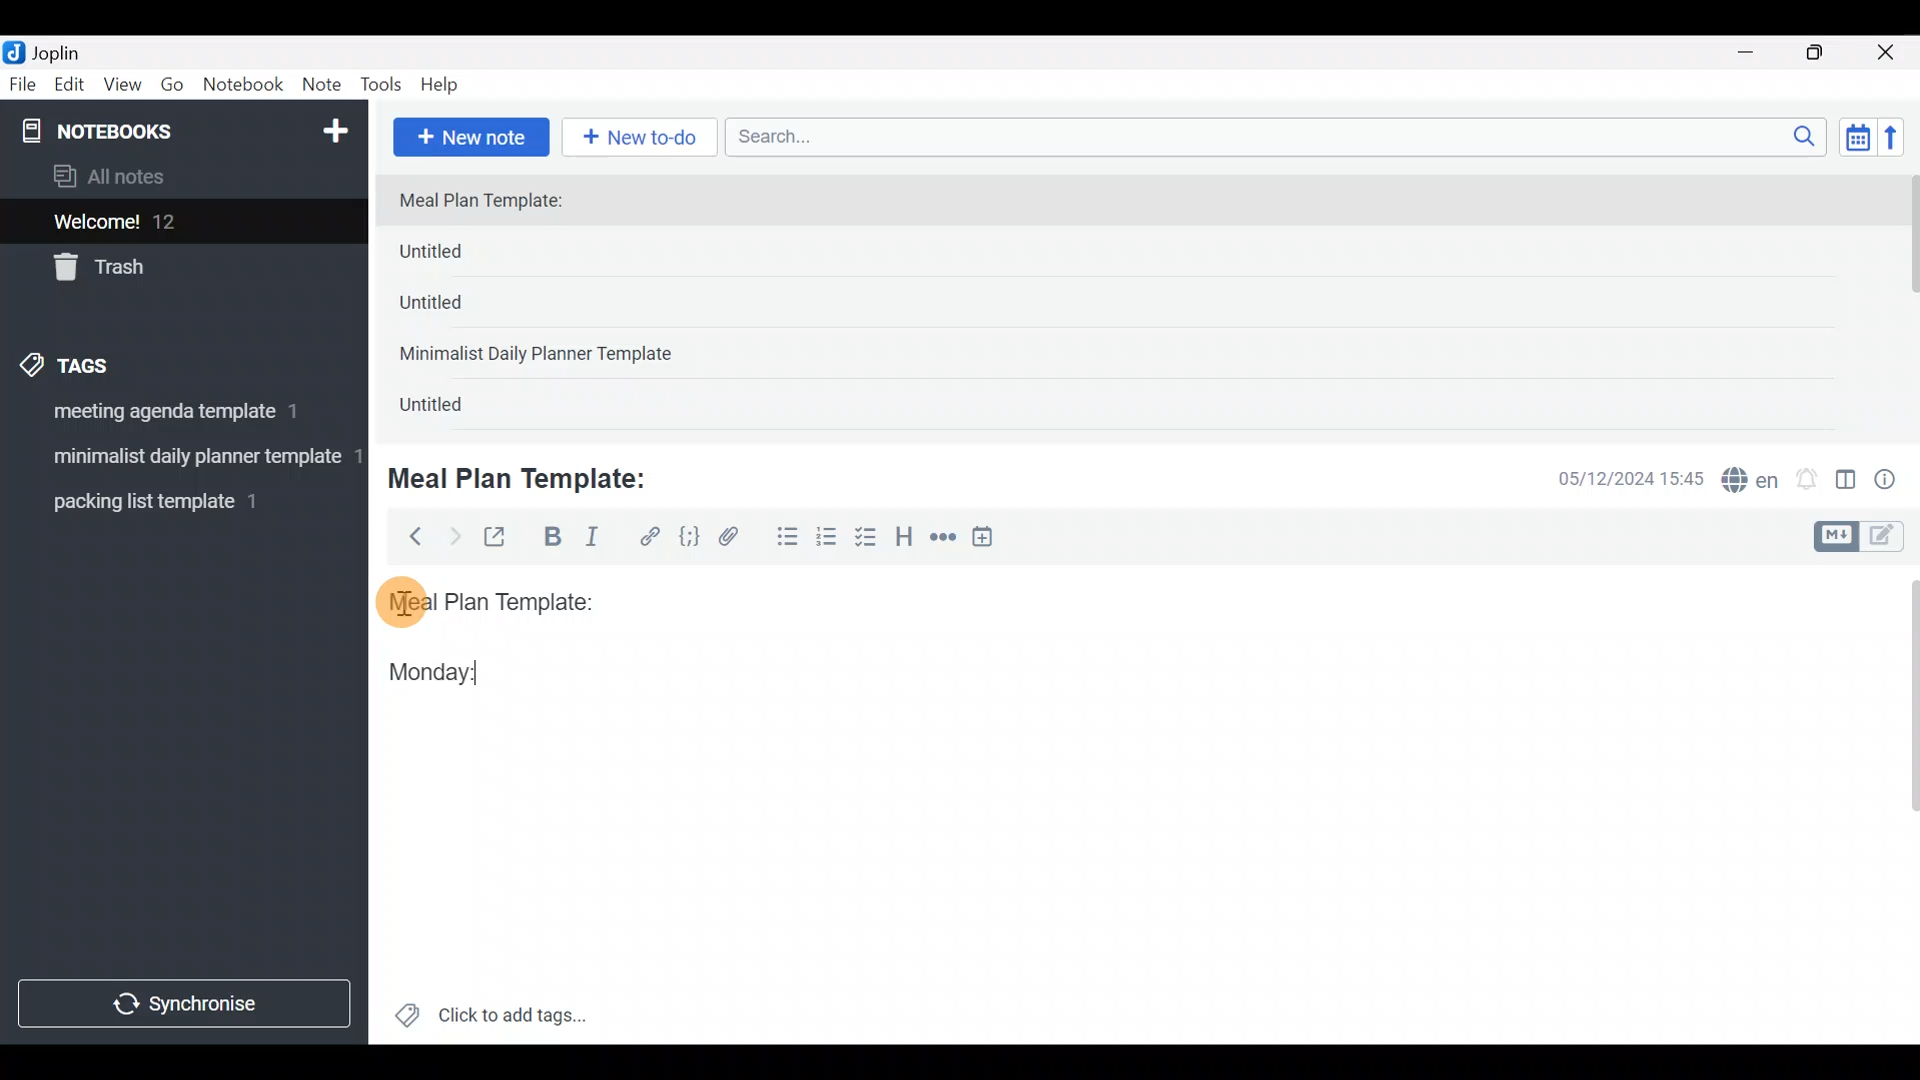 The width and height of the screenshot is (1920, 1080). What do you see at coordinates (183, 459) in the screenshot?
I see `Tag 2` at bounding box center [183, 459].